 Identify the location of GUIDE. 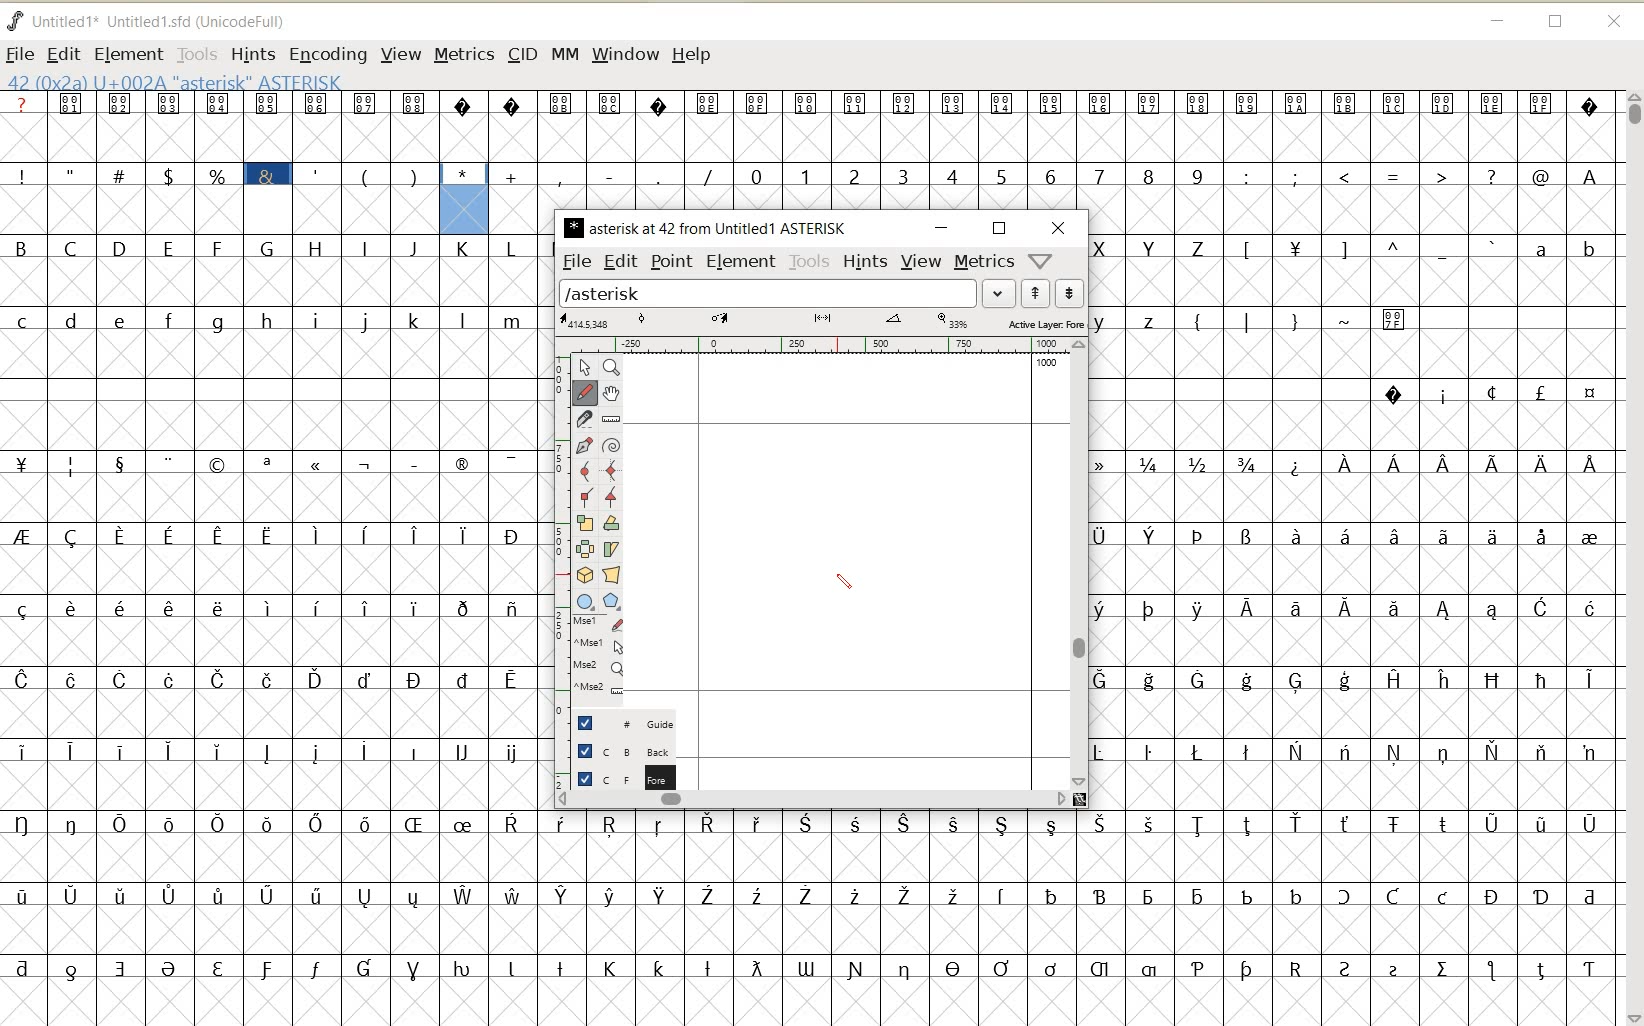
(618, 720).